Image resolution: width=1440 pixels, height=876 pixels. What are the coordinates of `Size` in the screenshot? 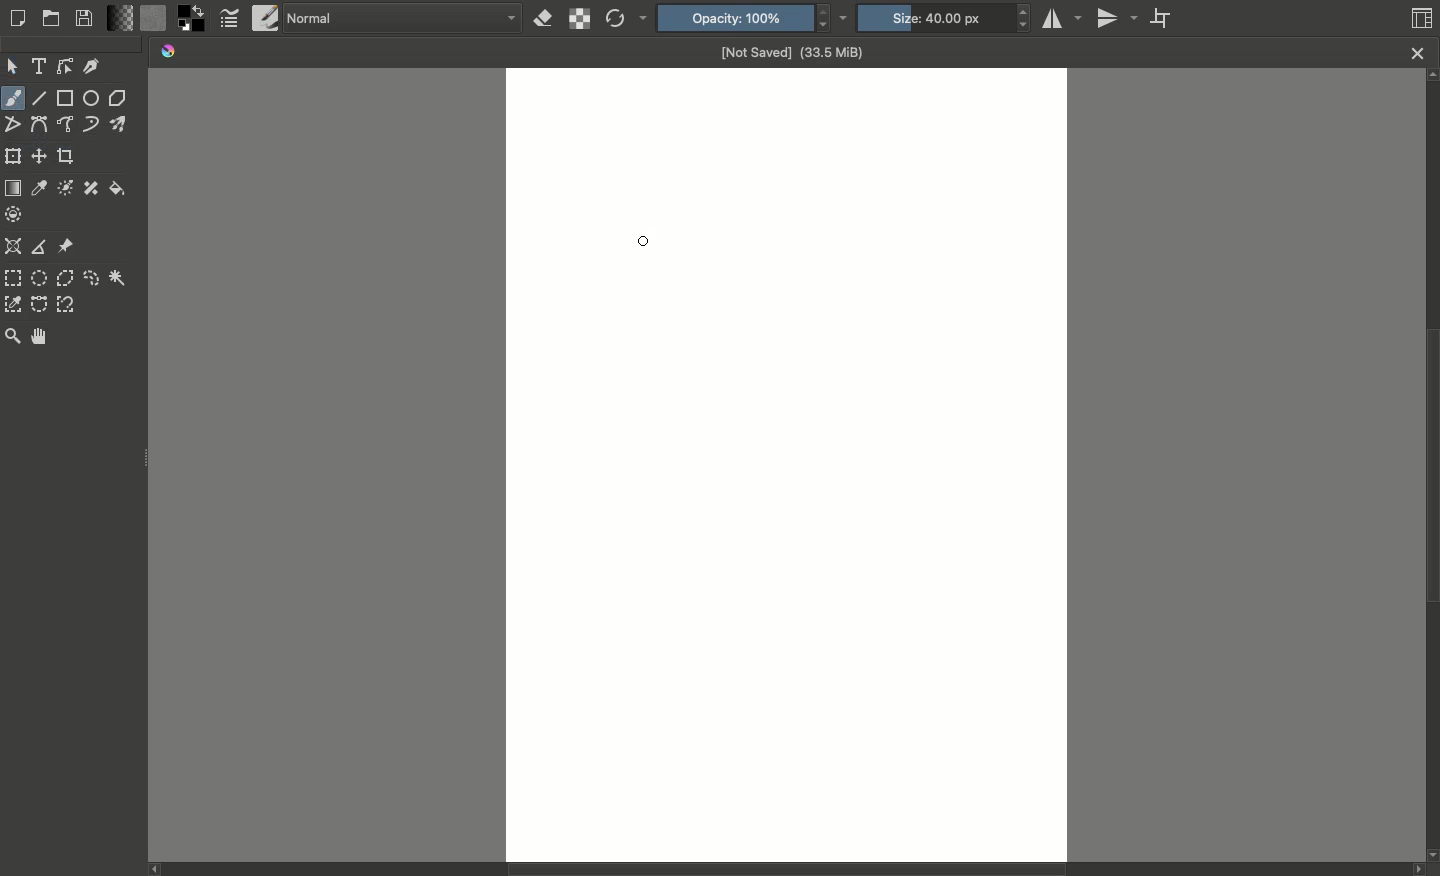 It's located at (944, 18).